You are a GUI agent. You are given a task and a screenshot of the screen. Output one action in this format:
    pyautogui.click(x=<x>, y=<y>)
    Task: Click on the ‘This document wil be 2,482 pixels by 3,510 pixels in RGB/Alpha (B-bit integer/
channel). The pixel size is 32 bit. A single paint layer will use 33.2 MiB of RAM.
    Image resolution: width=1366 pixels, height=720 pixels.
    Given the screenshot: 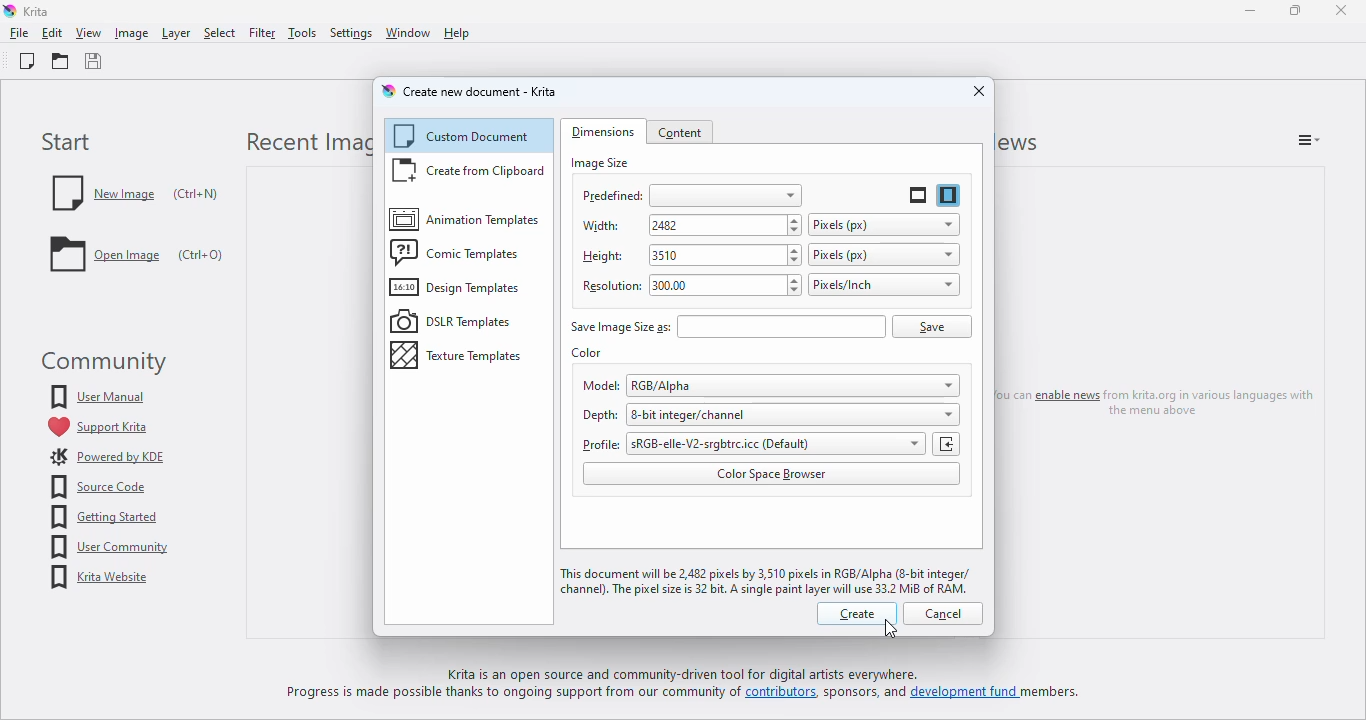 What is the action you would take?
    pyautogui.click(x=767, y=581)
    